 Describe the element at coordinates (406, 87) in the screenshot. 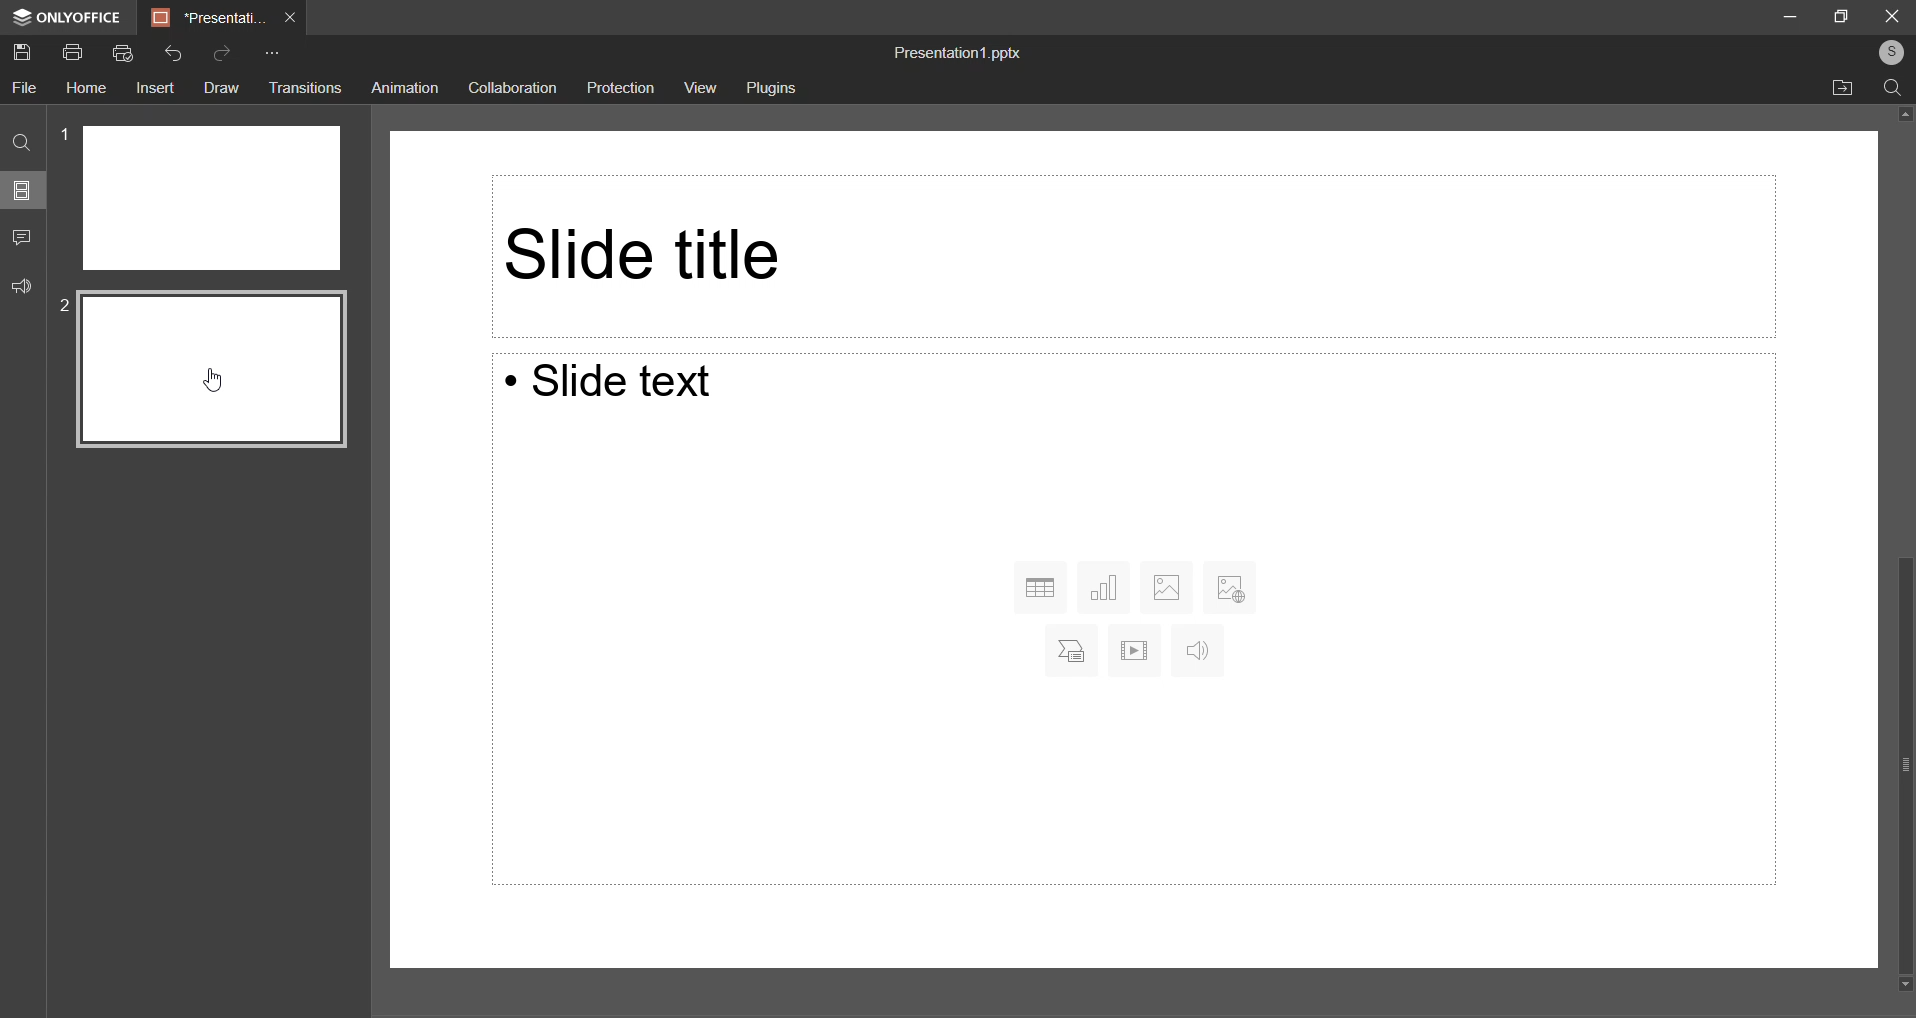

I see `Animation` at that location.